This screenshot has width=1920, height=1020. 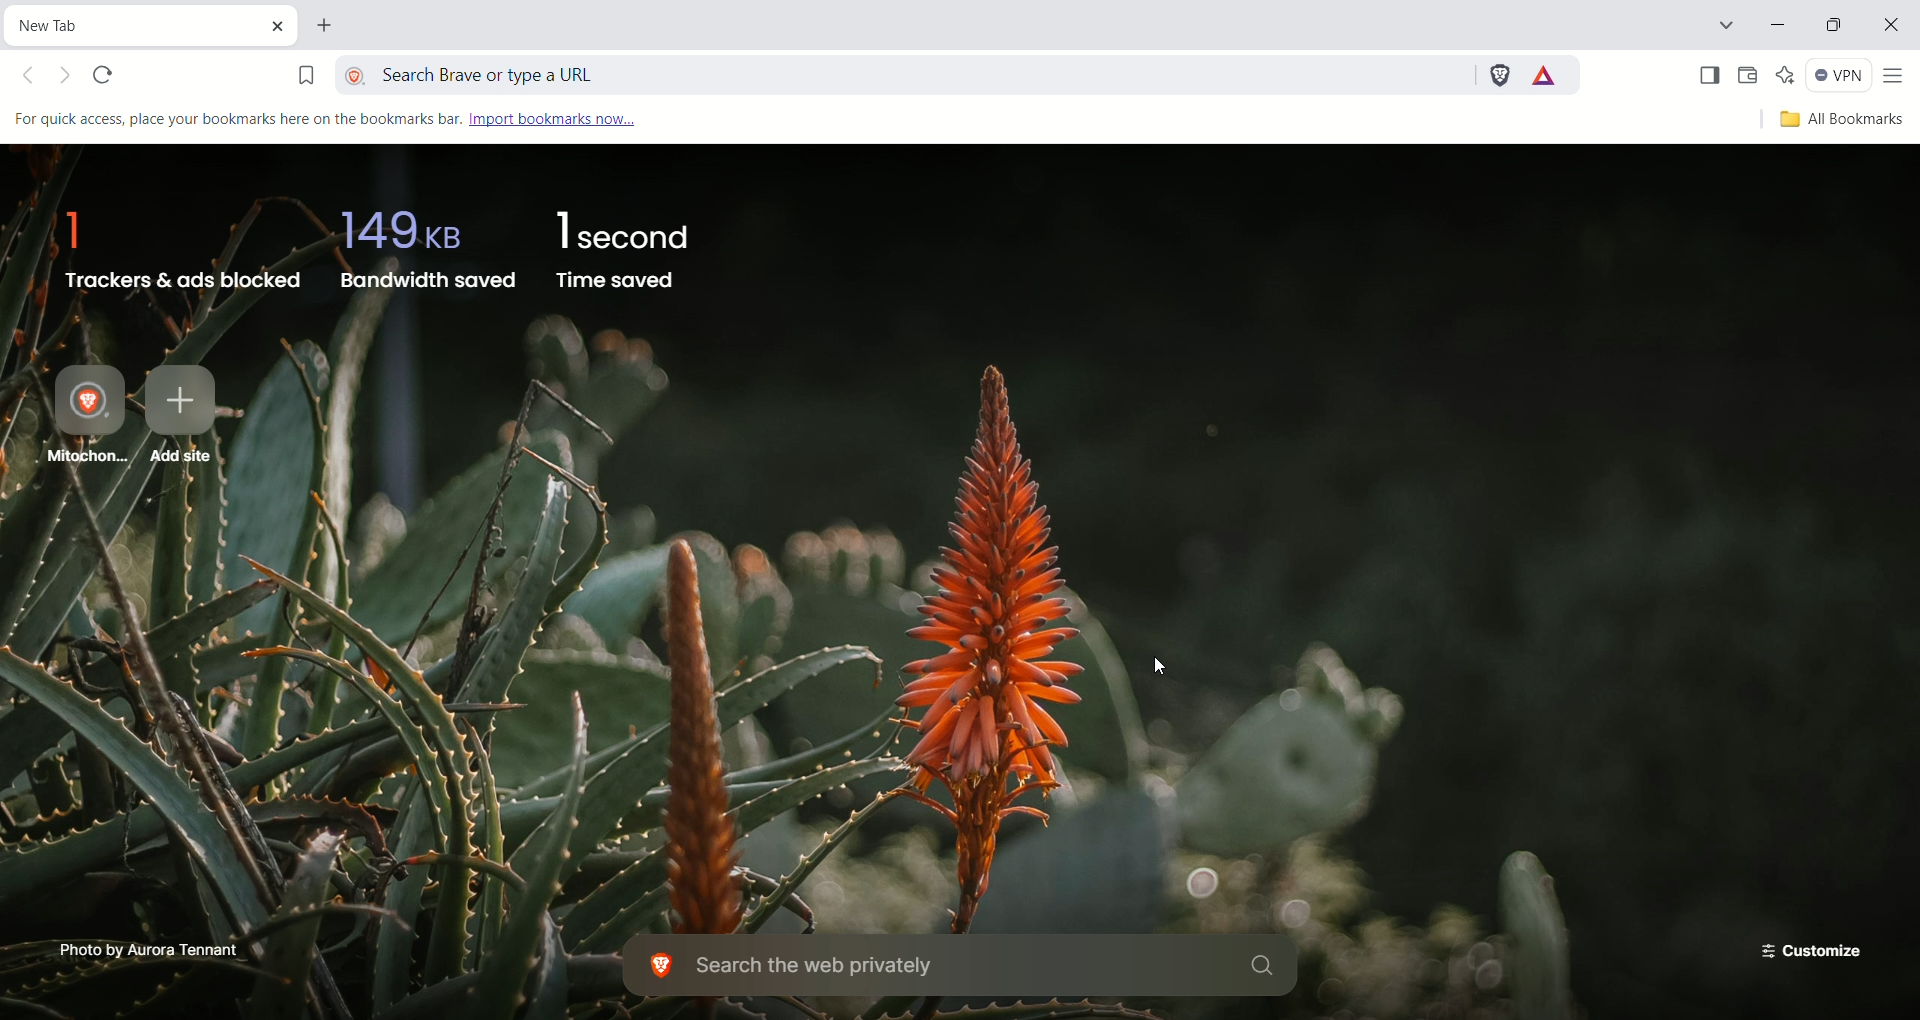 I want to click on close, so click(x=1891, y=28).